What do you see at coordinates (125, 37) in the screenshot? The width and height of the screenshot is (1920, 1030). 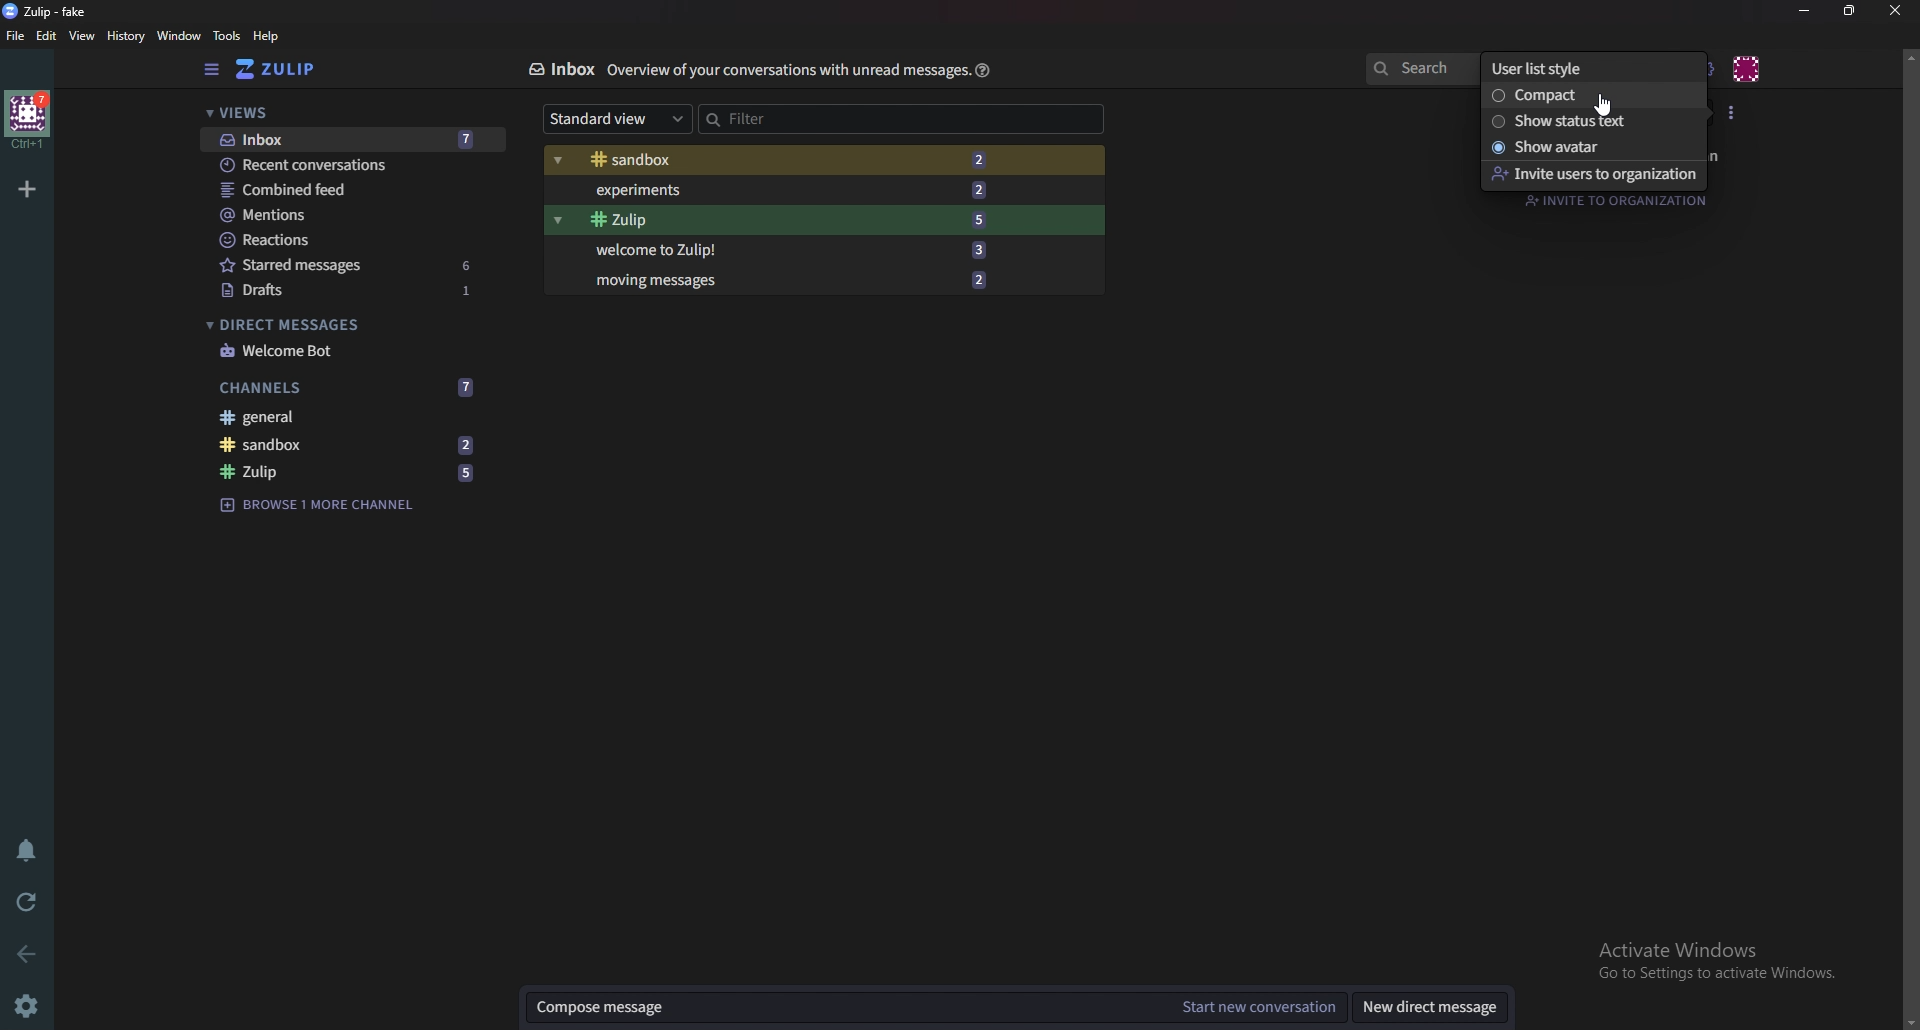 I see `History` at bounding box center [125, 37].